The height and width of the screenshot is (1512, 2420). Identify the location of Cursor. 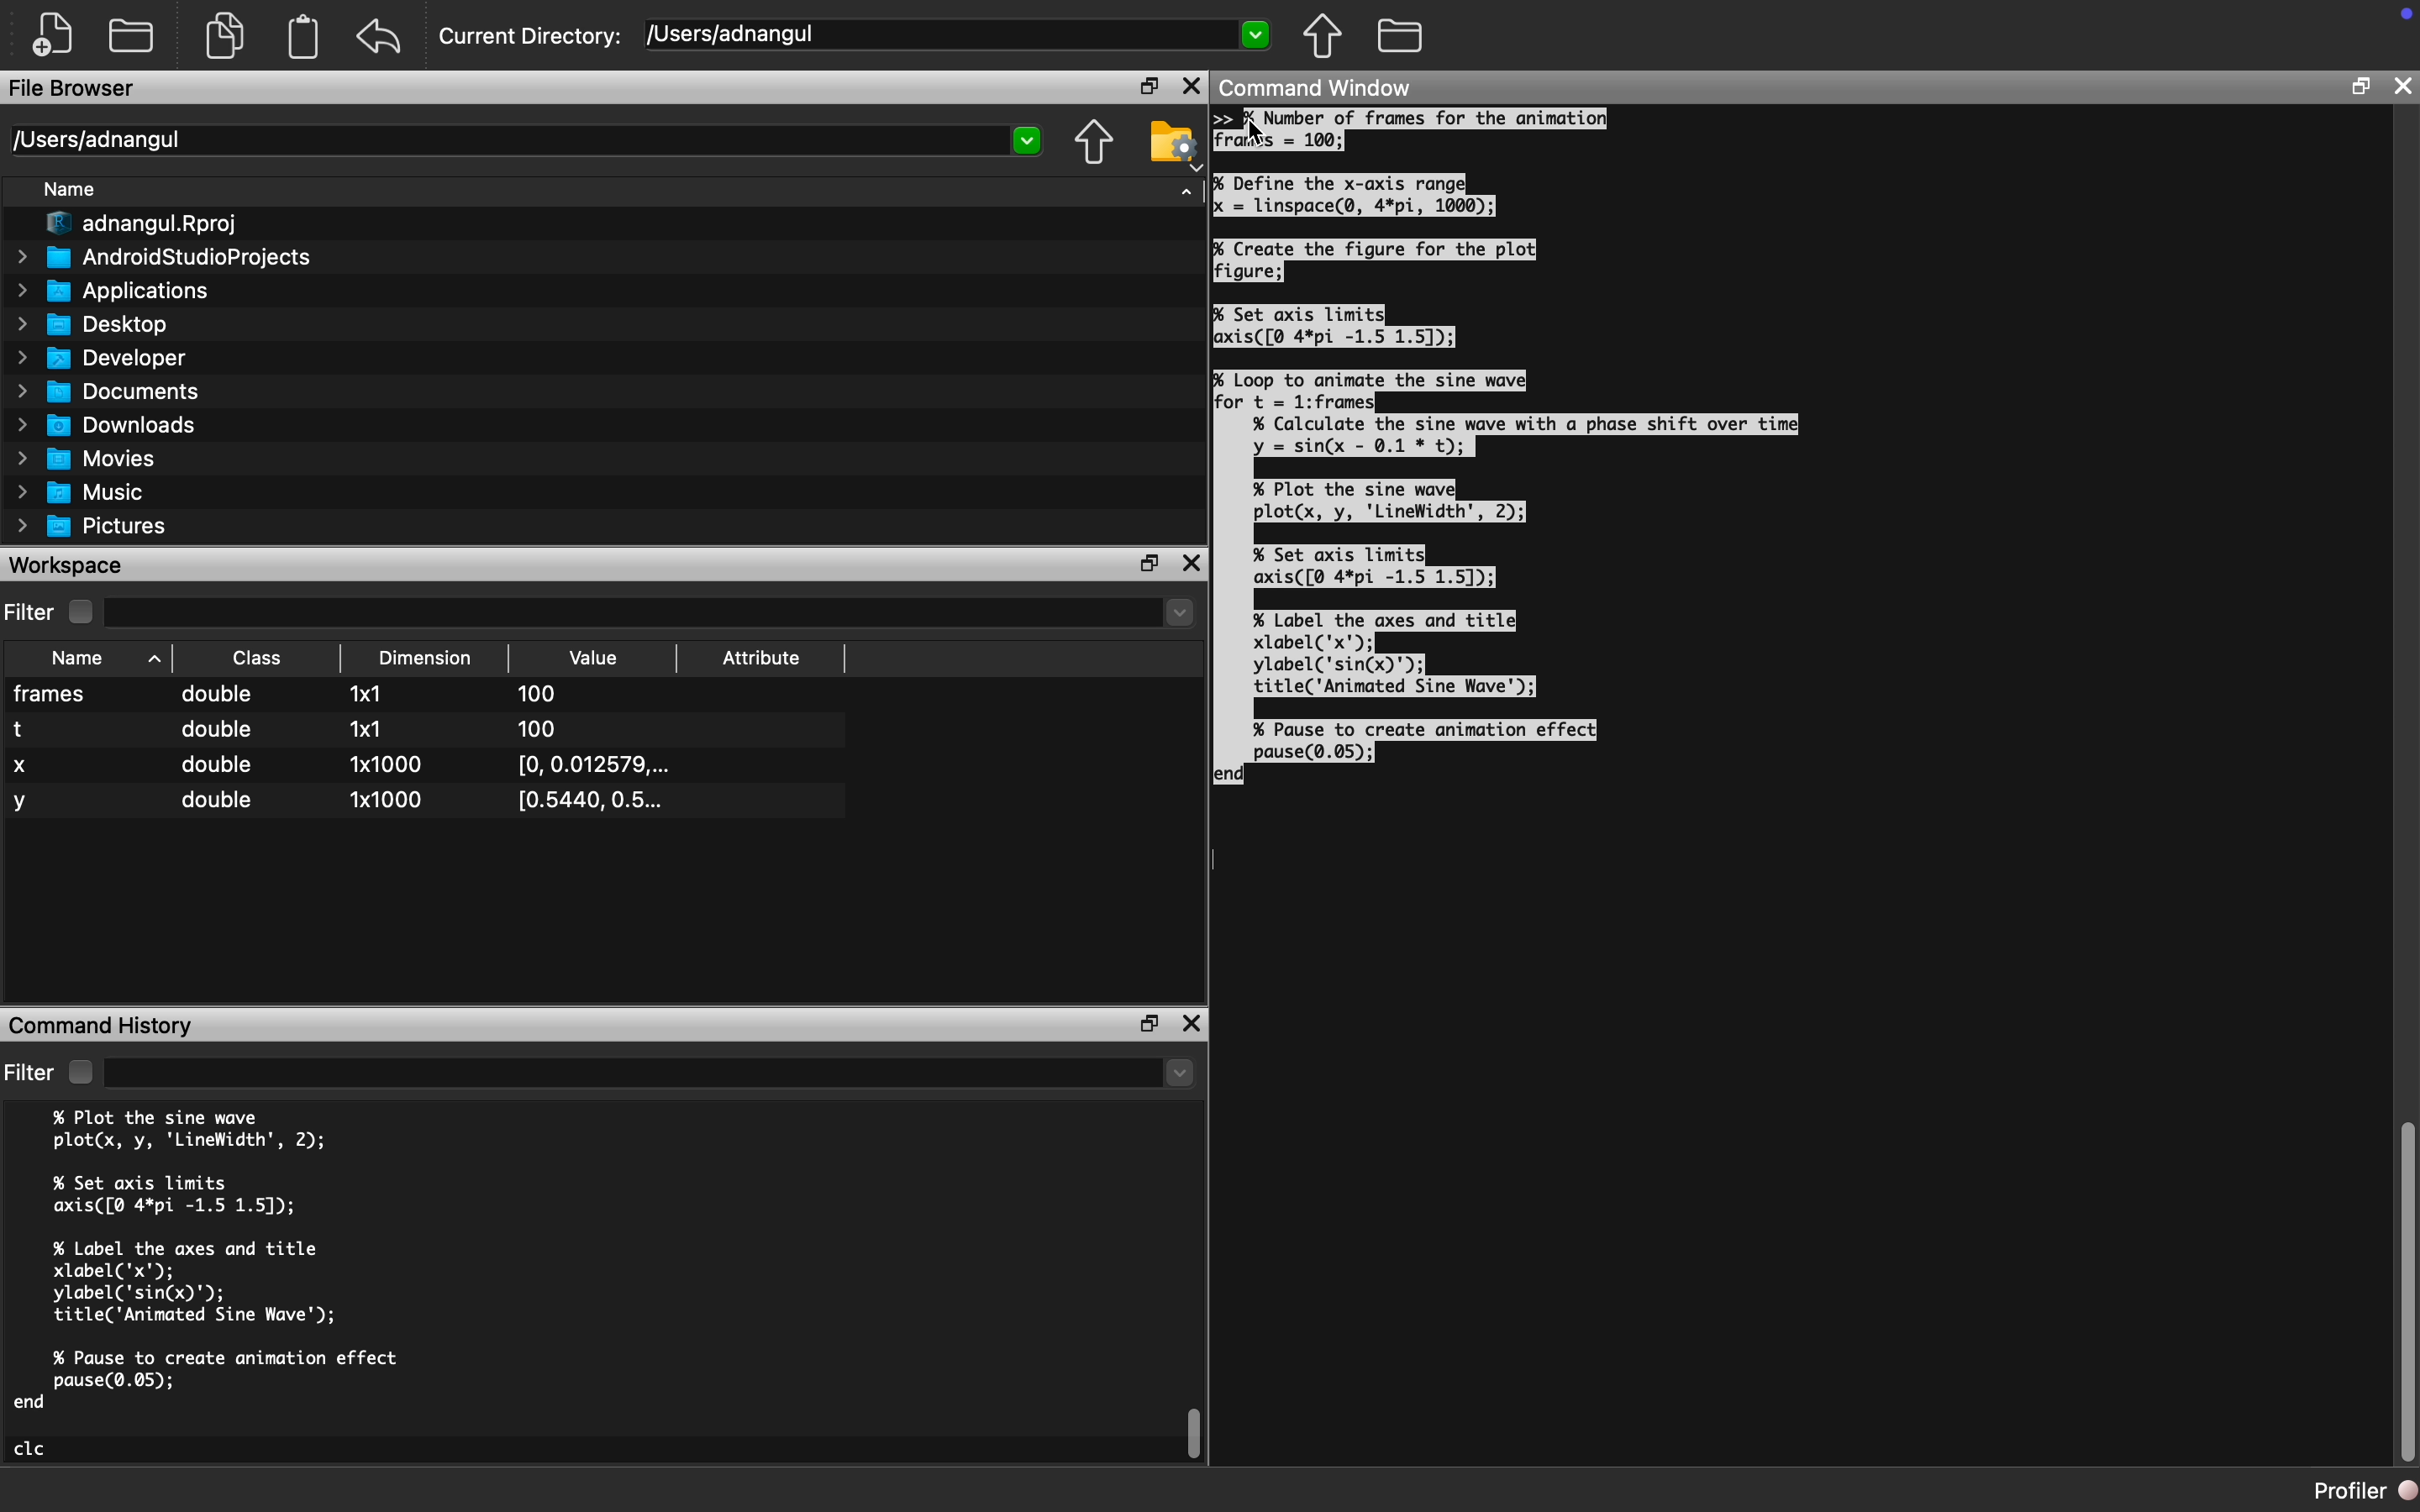
(1272, 131).